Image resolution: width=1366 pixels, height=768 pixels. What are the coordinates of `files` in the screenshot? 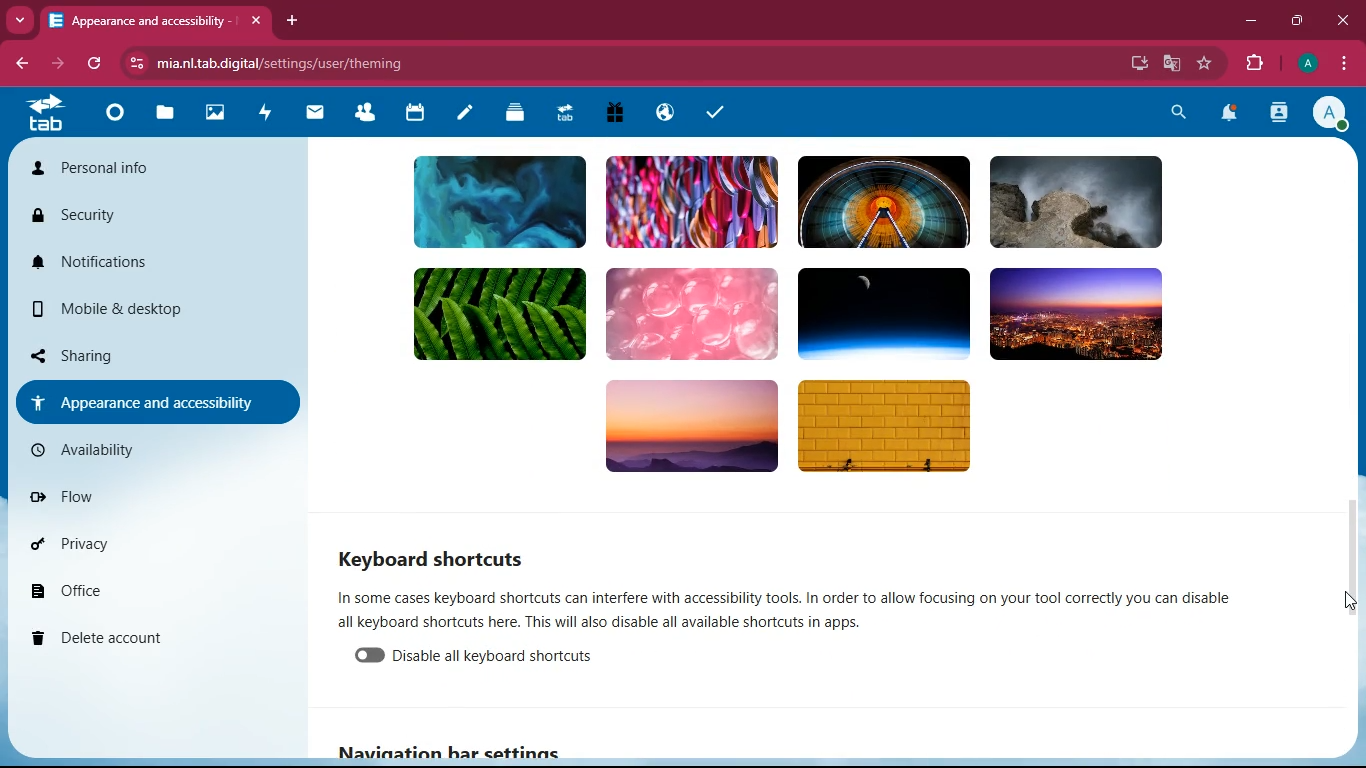 It's located at (166, 113).